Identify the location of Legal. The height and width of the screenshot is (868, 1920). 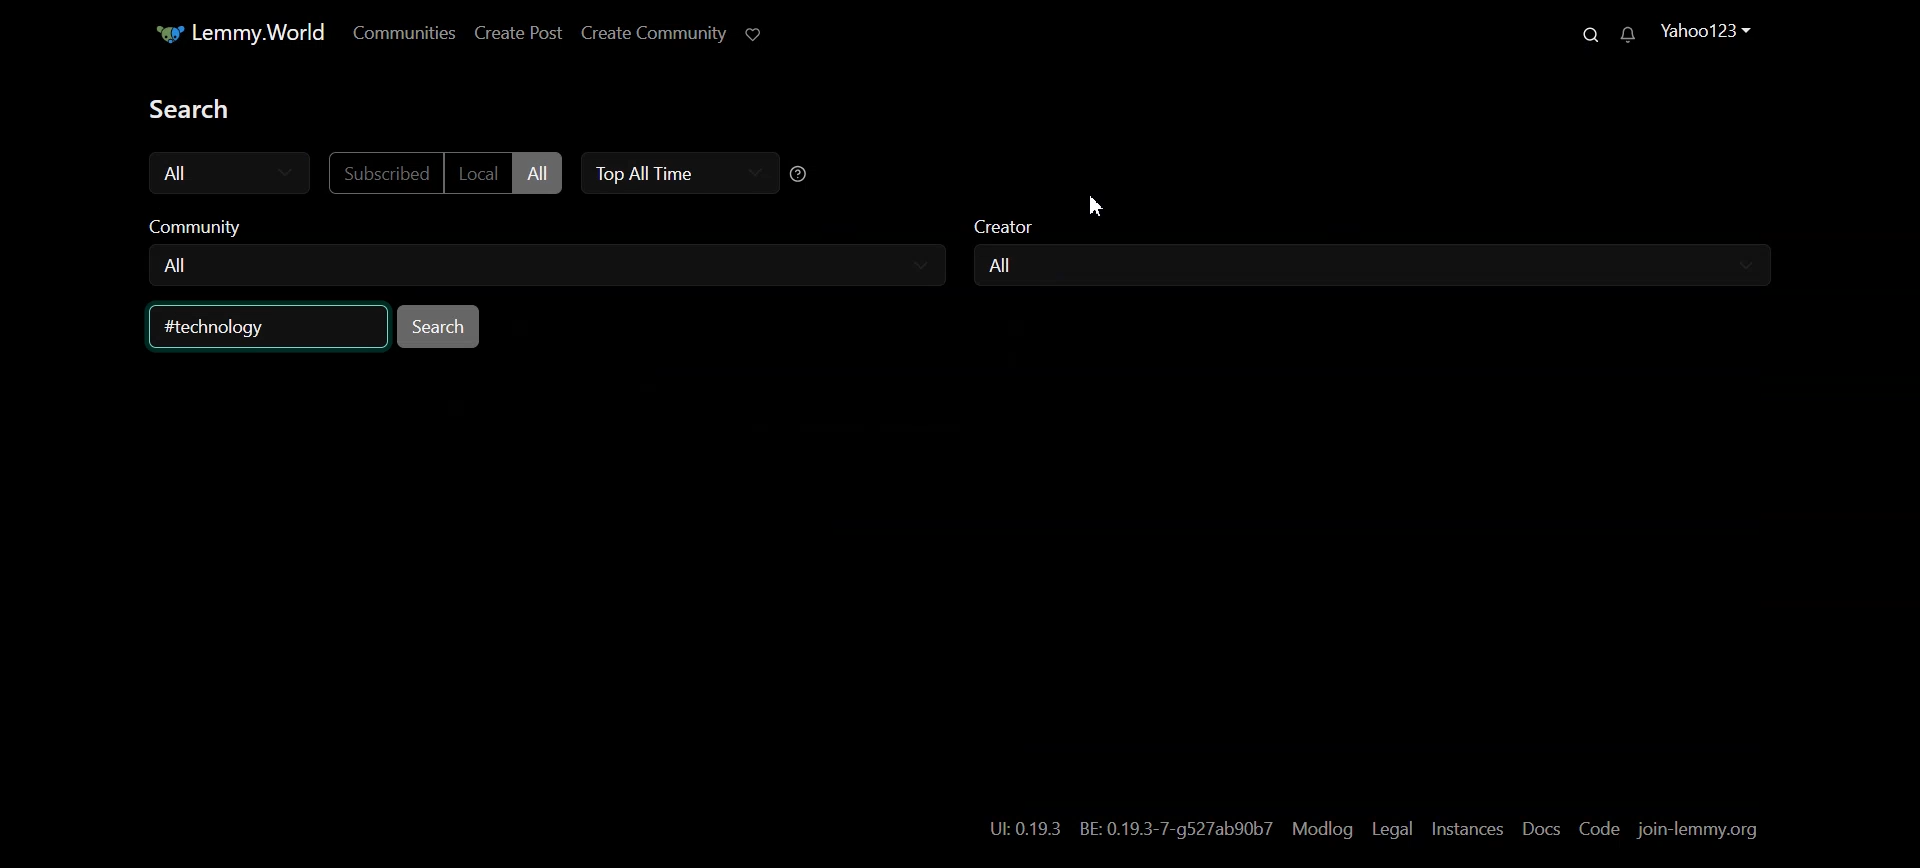
(1392, 830).